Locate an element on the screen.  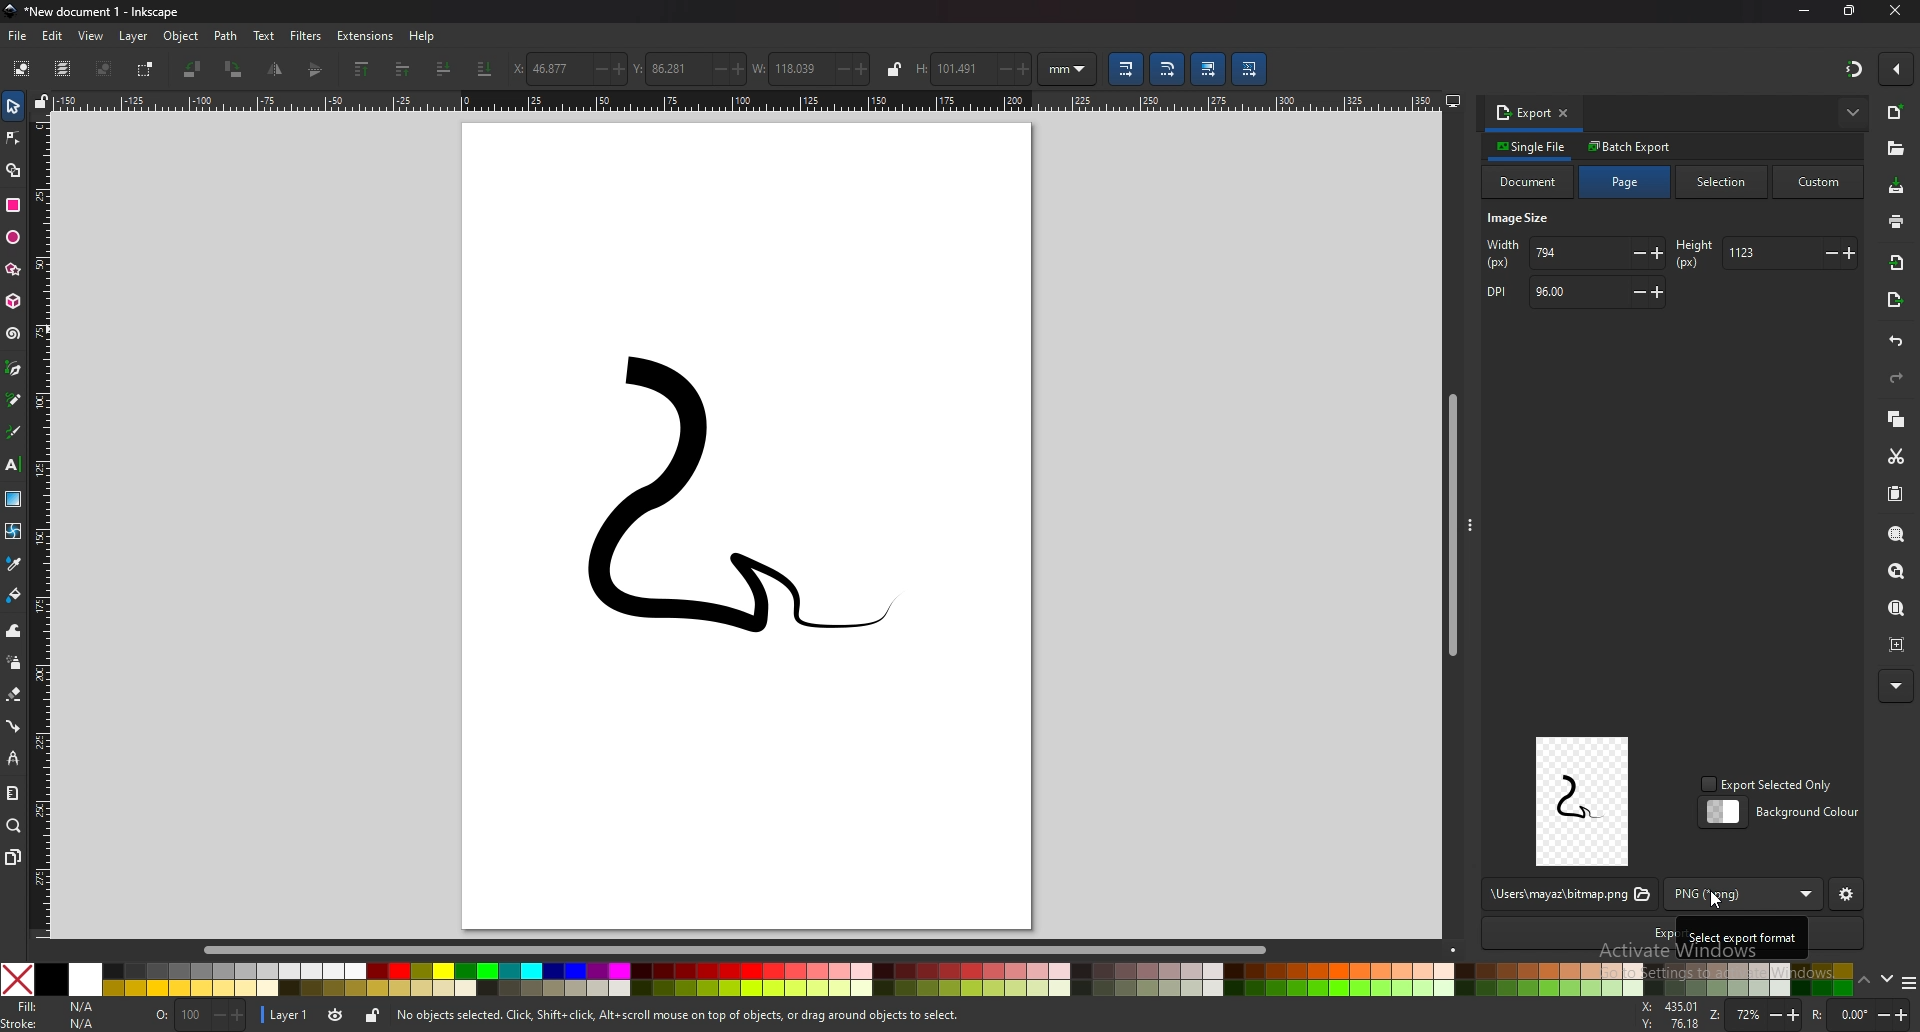
select all objects is located at coordinates (20, 69).